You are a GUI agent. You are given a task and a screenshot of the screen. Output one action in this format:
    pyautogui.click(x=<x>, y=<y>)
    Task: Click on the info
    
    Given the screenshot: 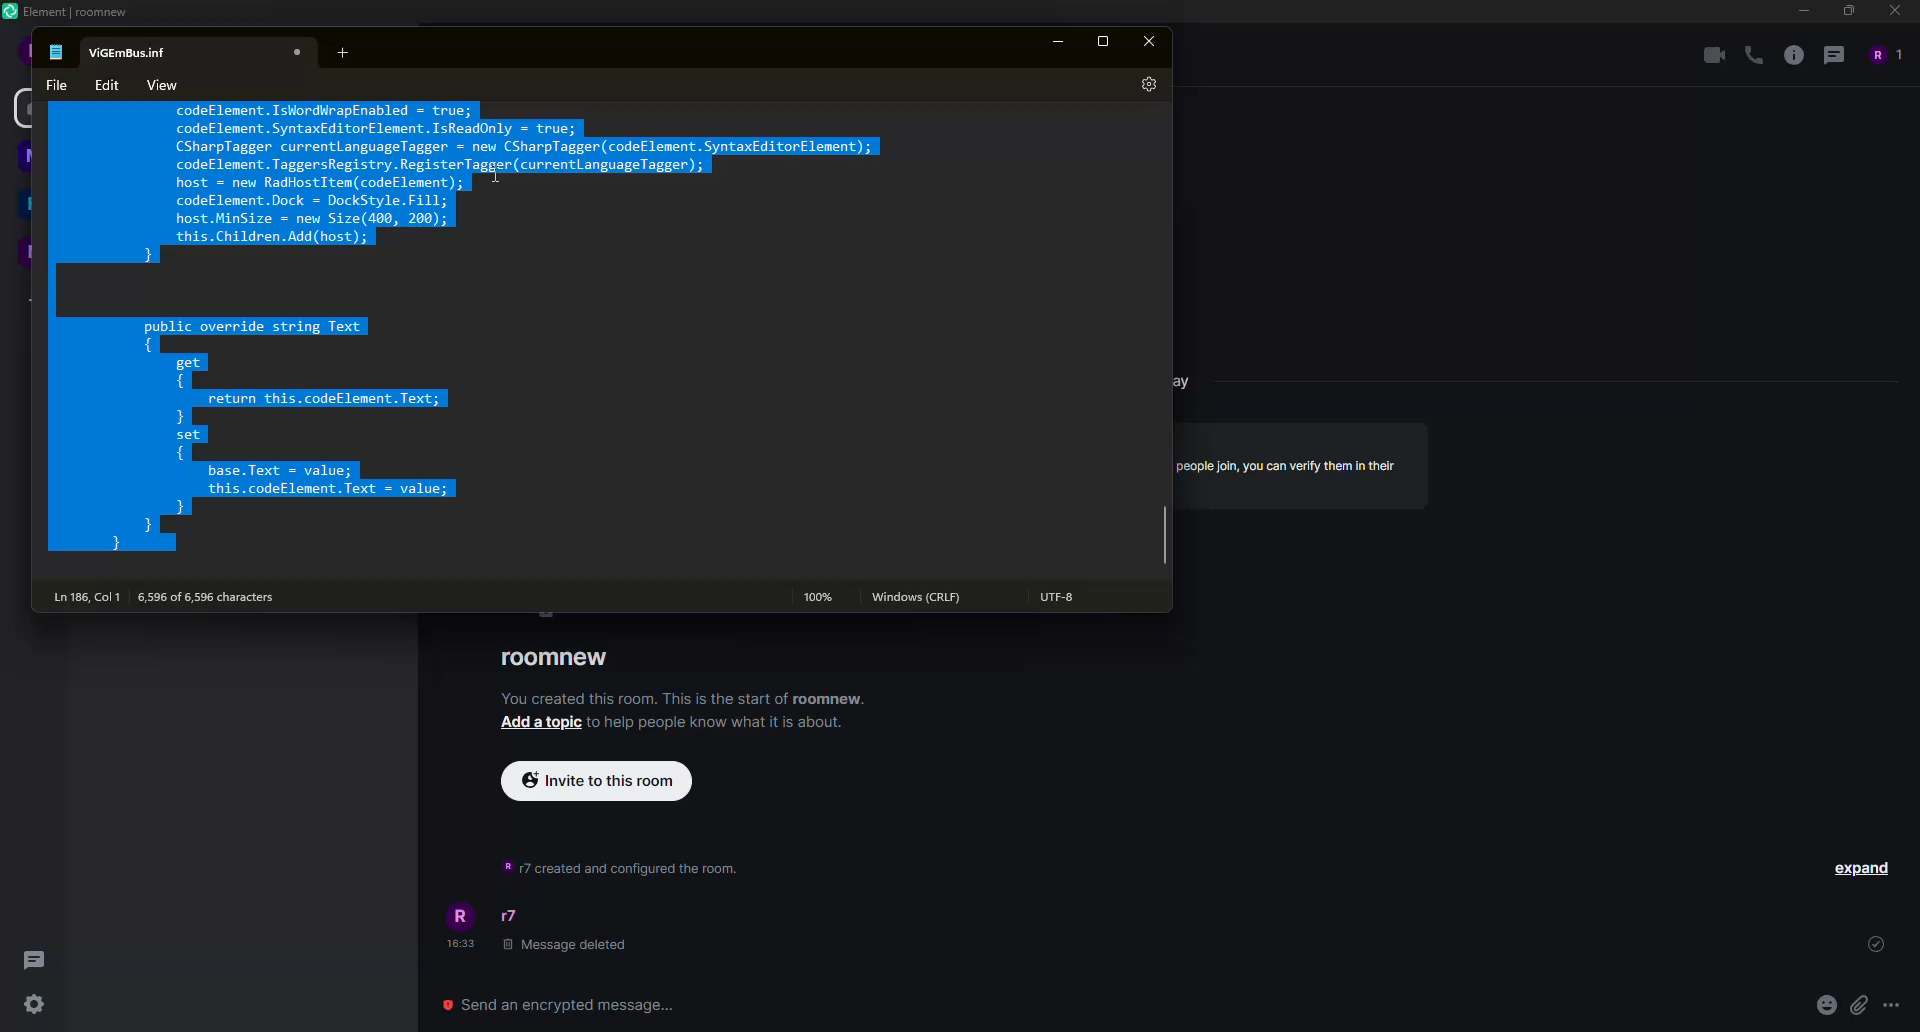 What is the action you would take?
    pyautogui.click(x=1792, y=55)
    